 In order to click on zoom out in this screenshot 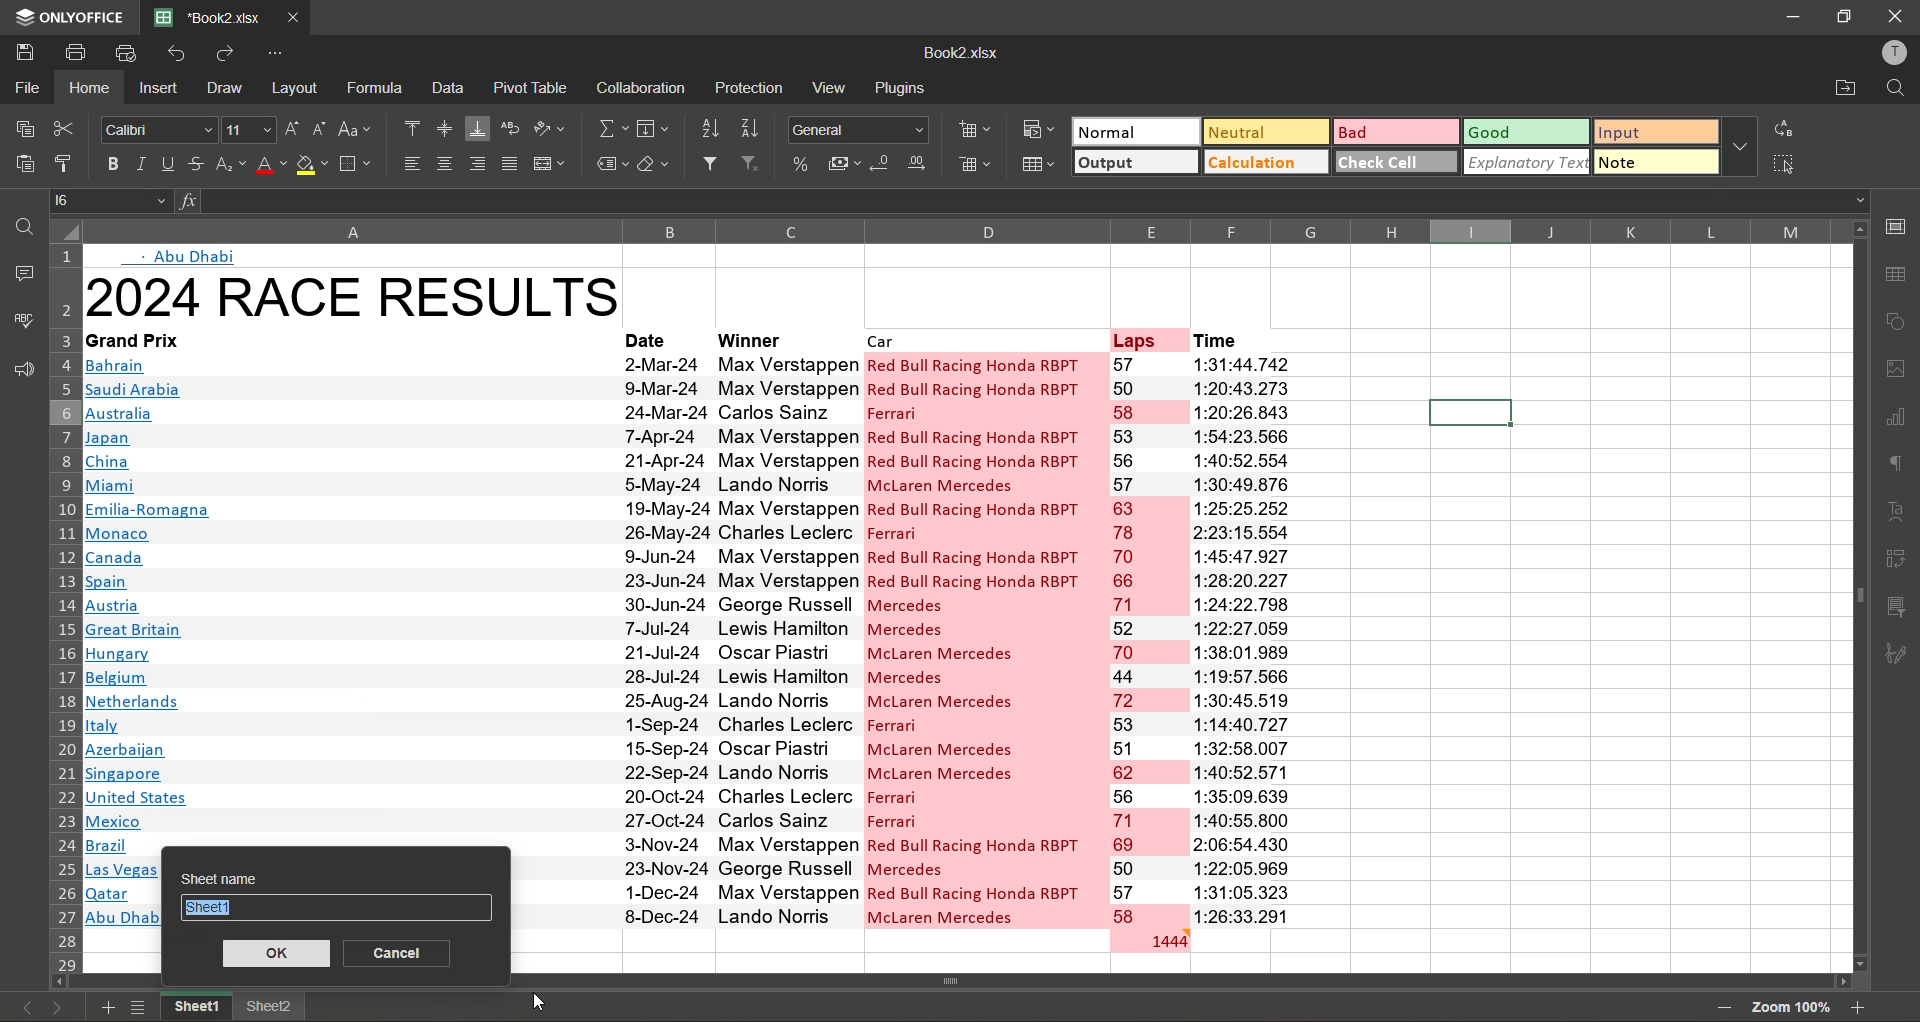, I will do `click(1723, 1009)`.